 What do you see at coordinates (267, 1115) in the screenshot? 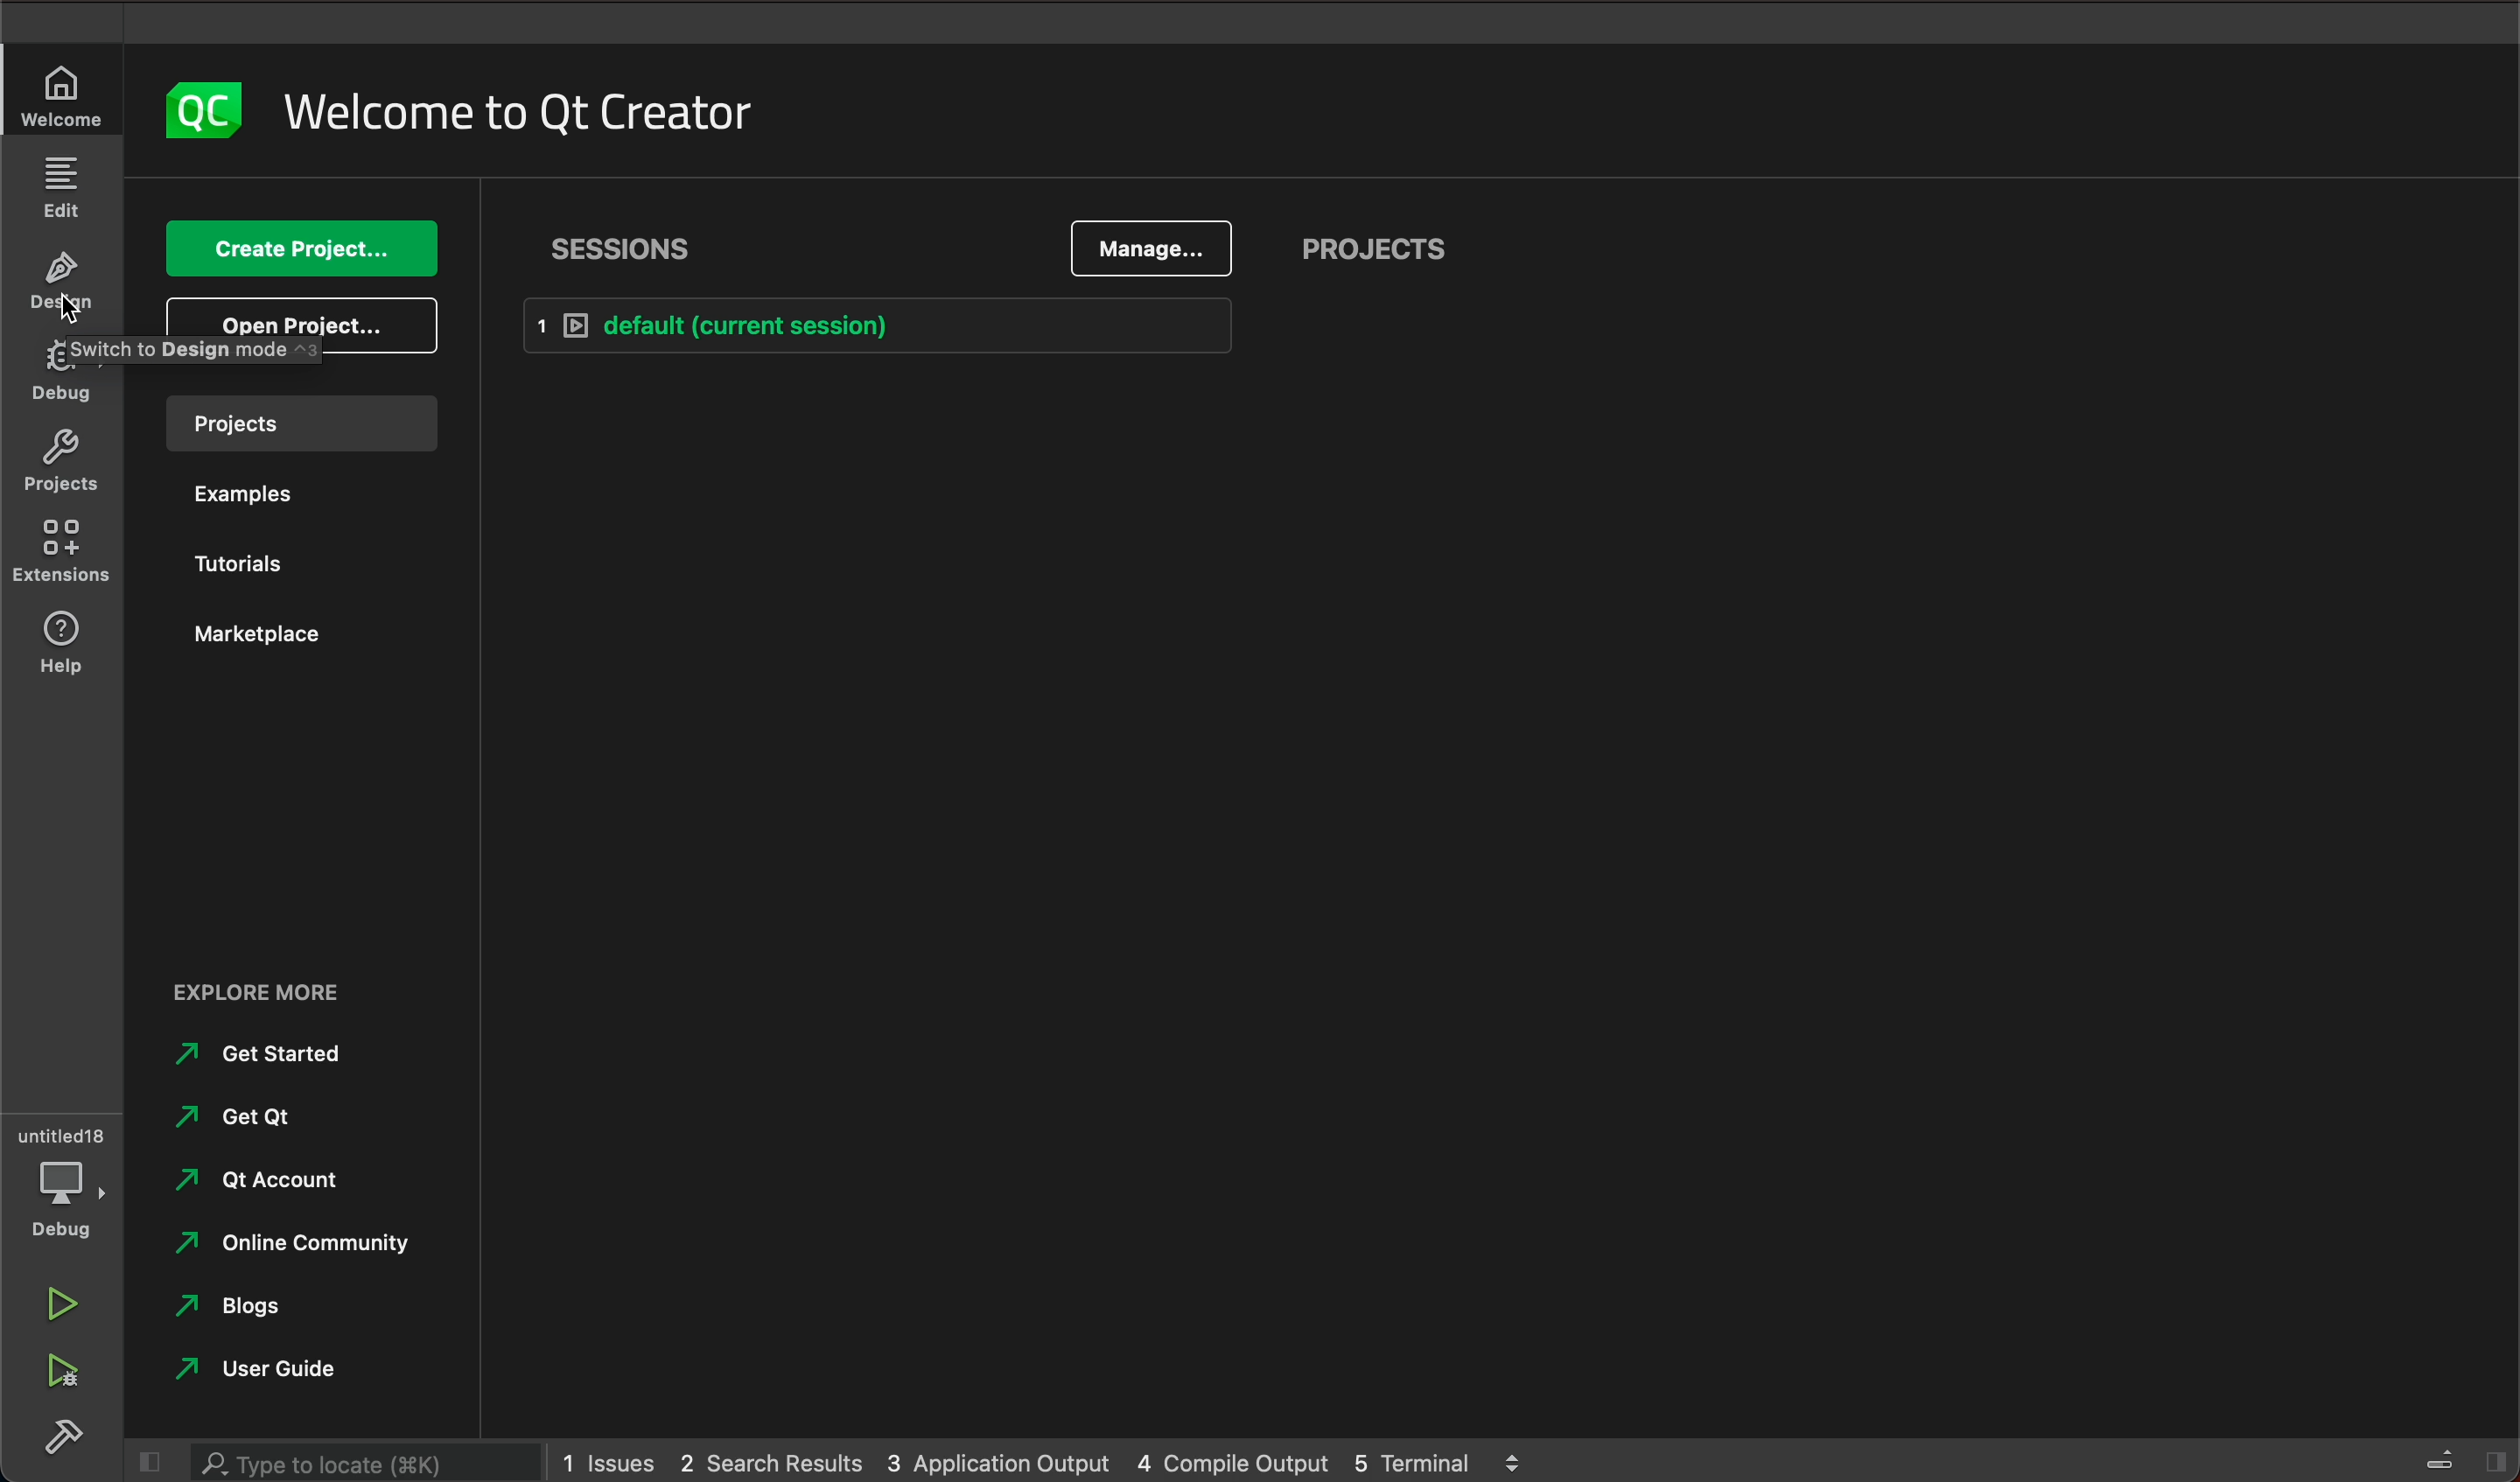
I see `get qt` at bounding box center [267, 1115].